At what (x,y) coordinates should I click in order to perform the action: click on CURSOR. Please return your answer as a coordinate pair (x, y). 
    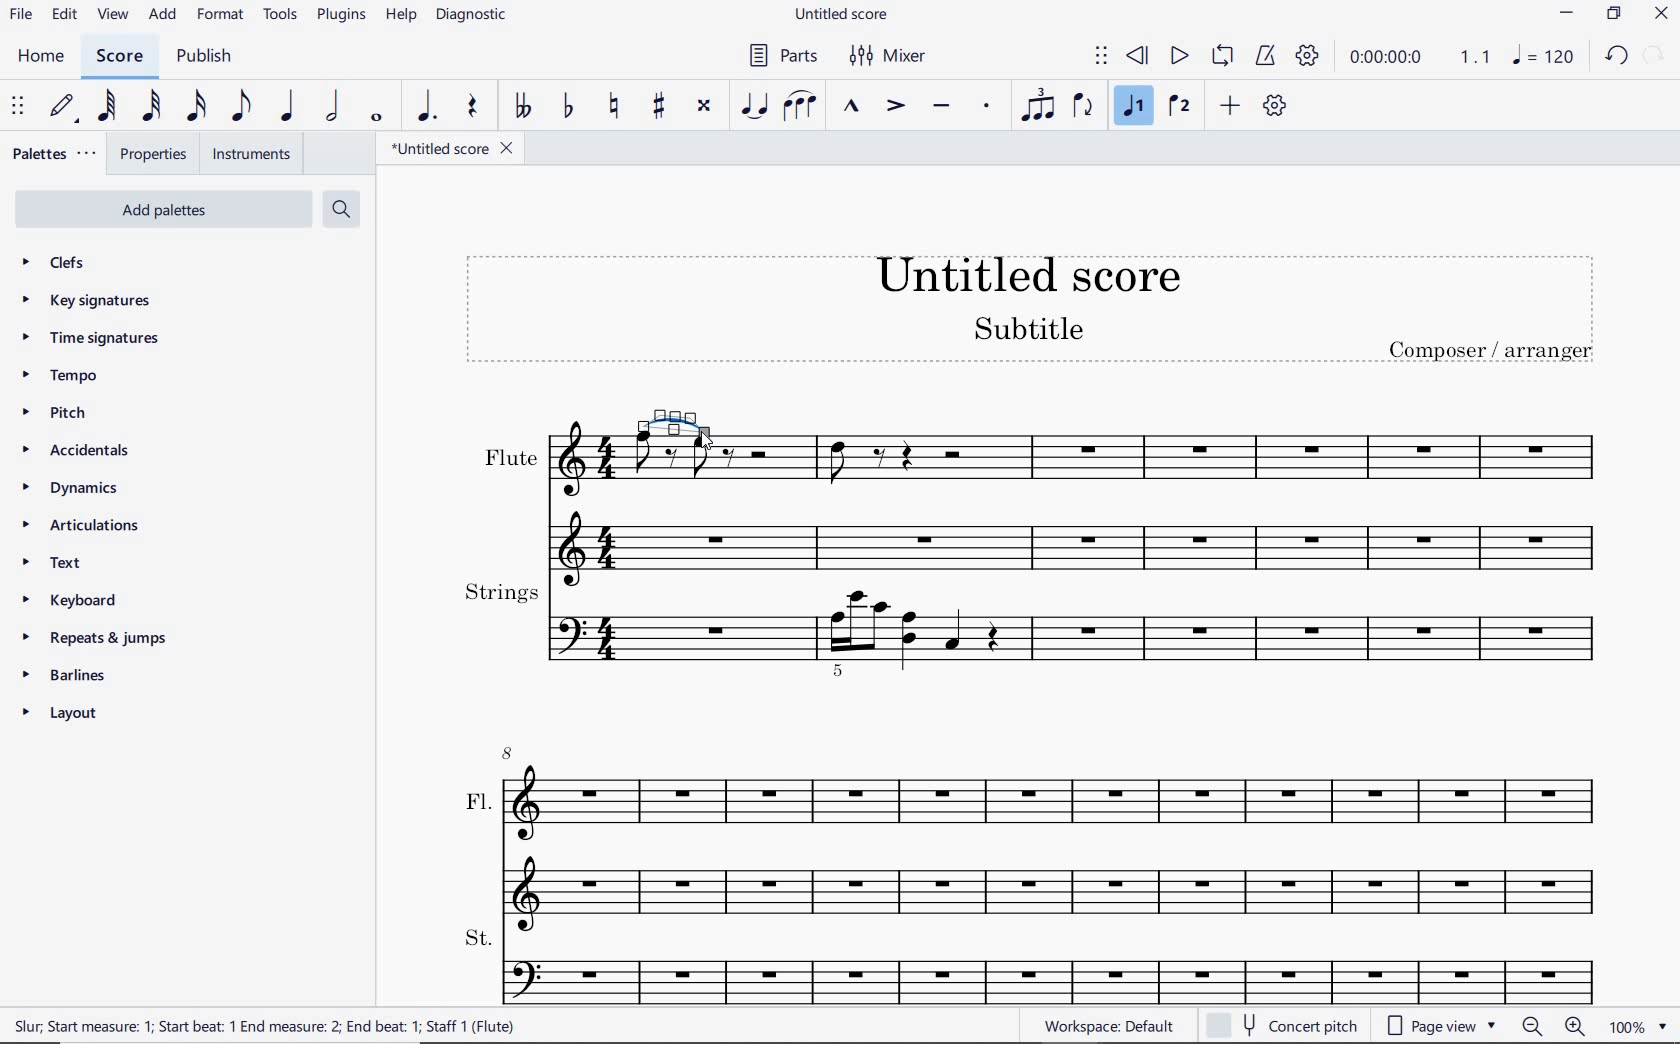
    Looking at the image, I should click on (703, 441).